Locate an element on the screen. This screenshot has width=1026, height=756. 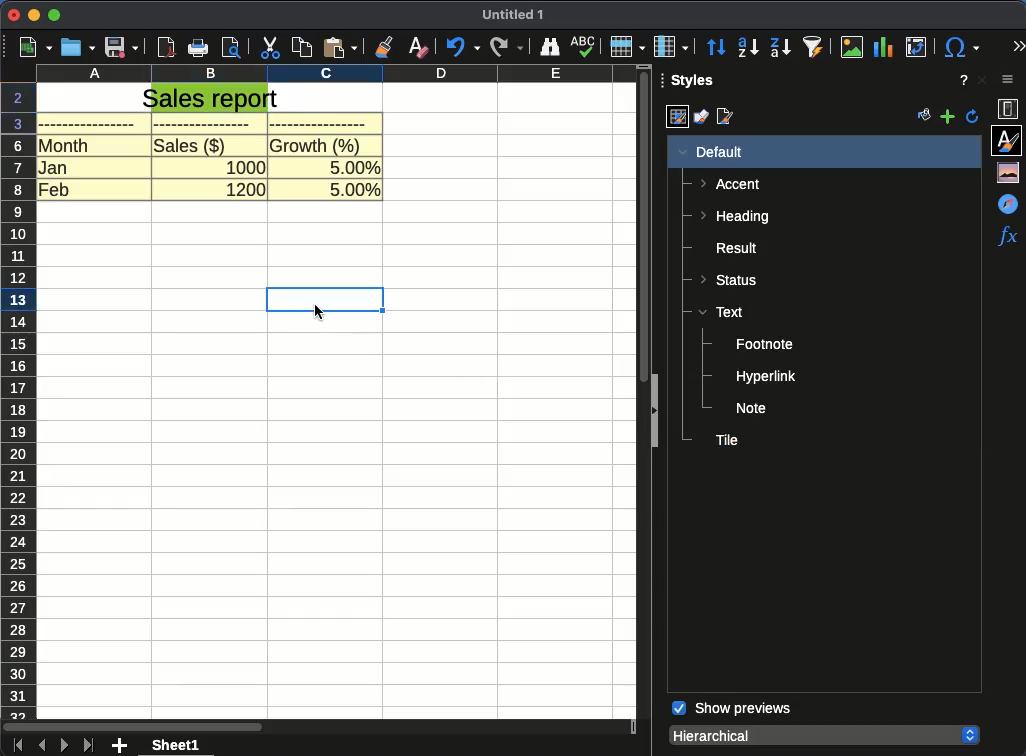
fill format mode is located at coordinates (925, 117).